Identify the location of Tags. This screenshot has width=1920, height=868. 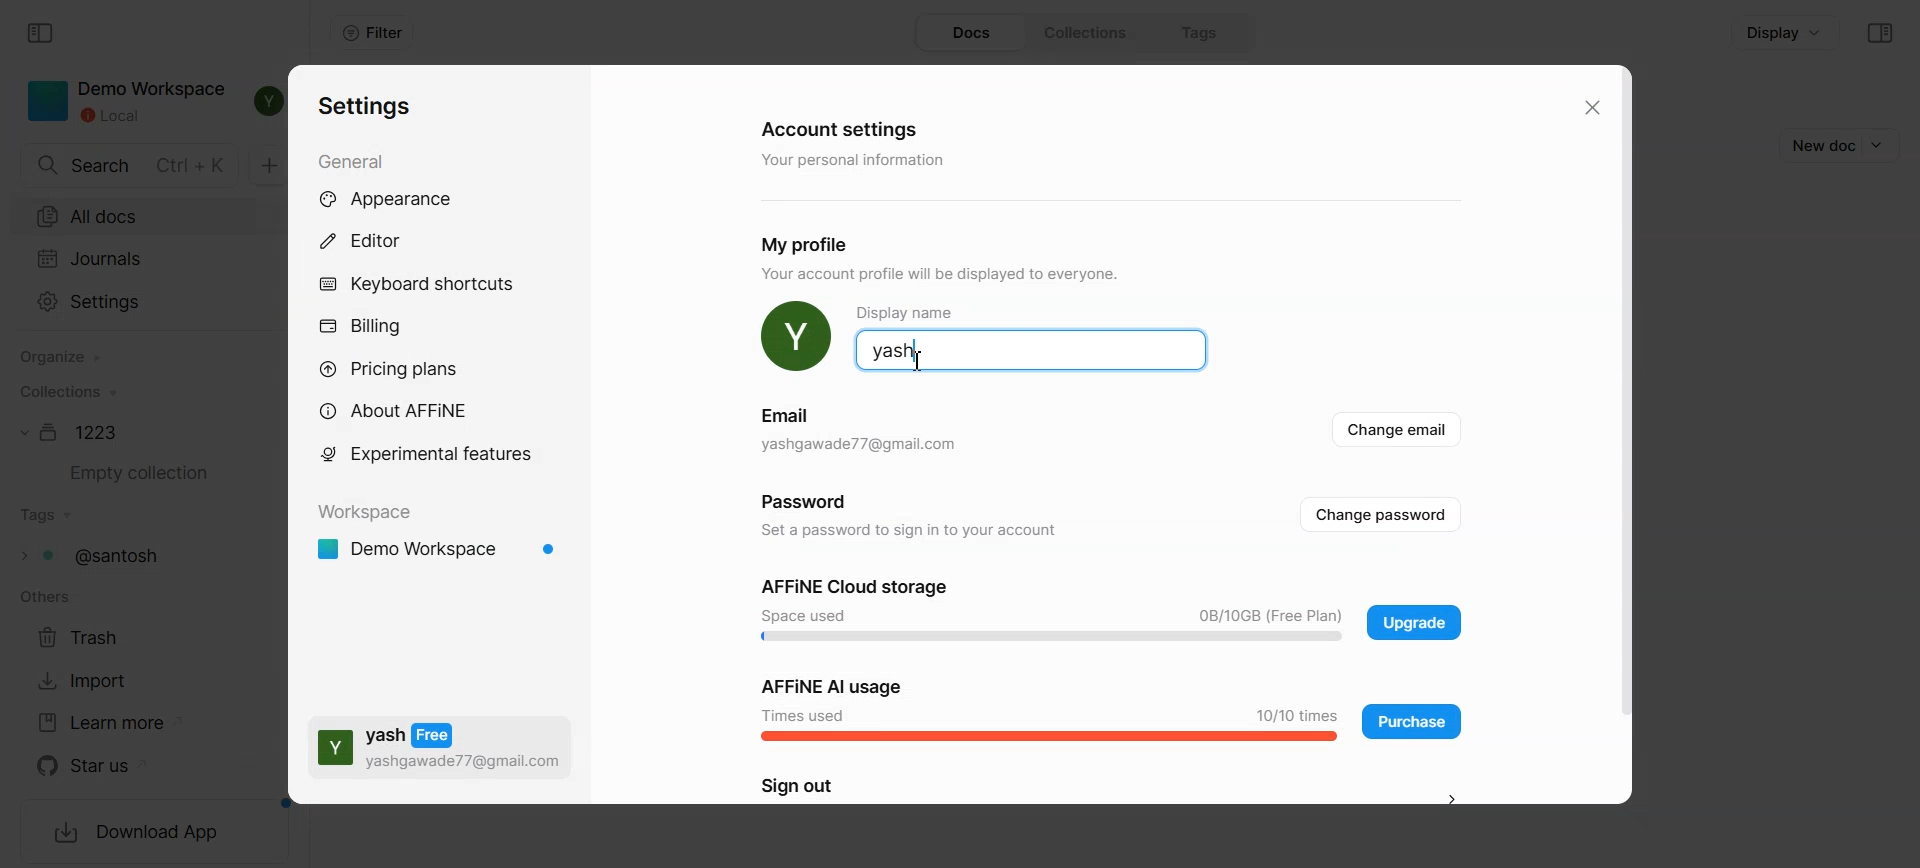
(47, 516).